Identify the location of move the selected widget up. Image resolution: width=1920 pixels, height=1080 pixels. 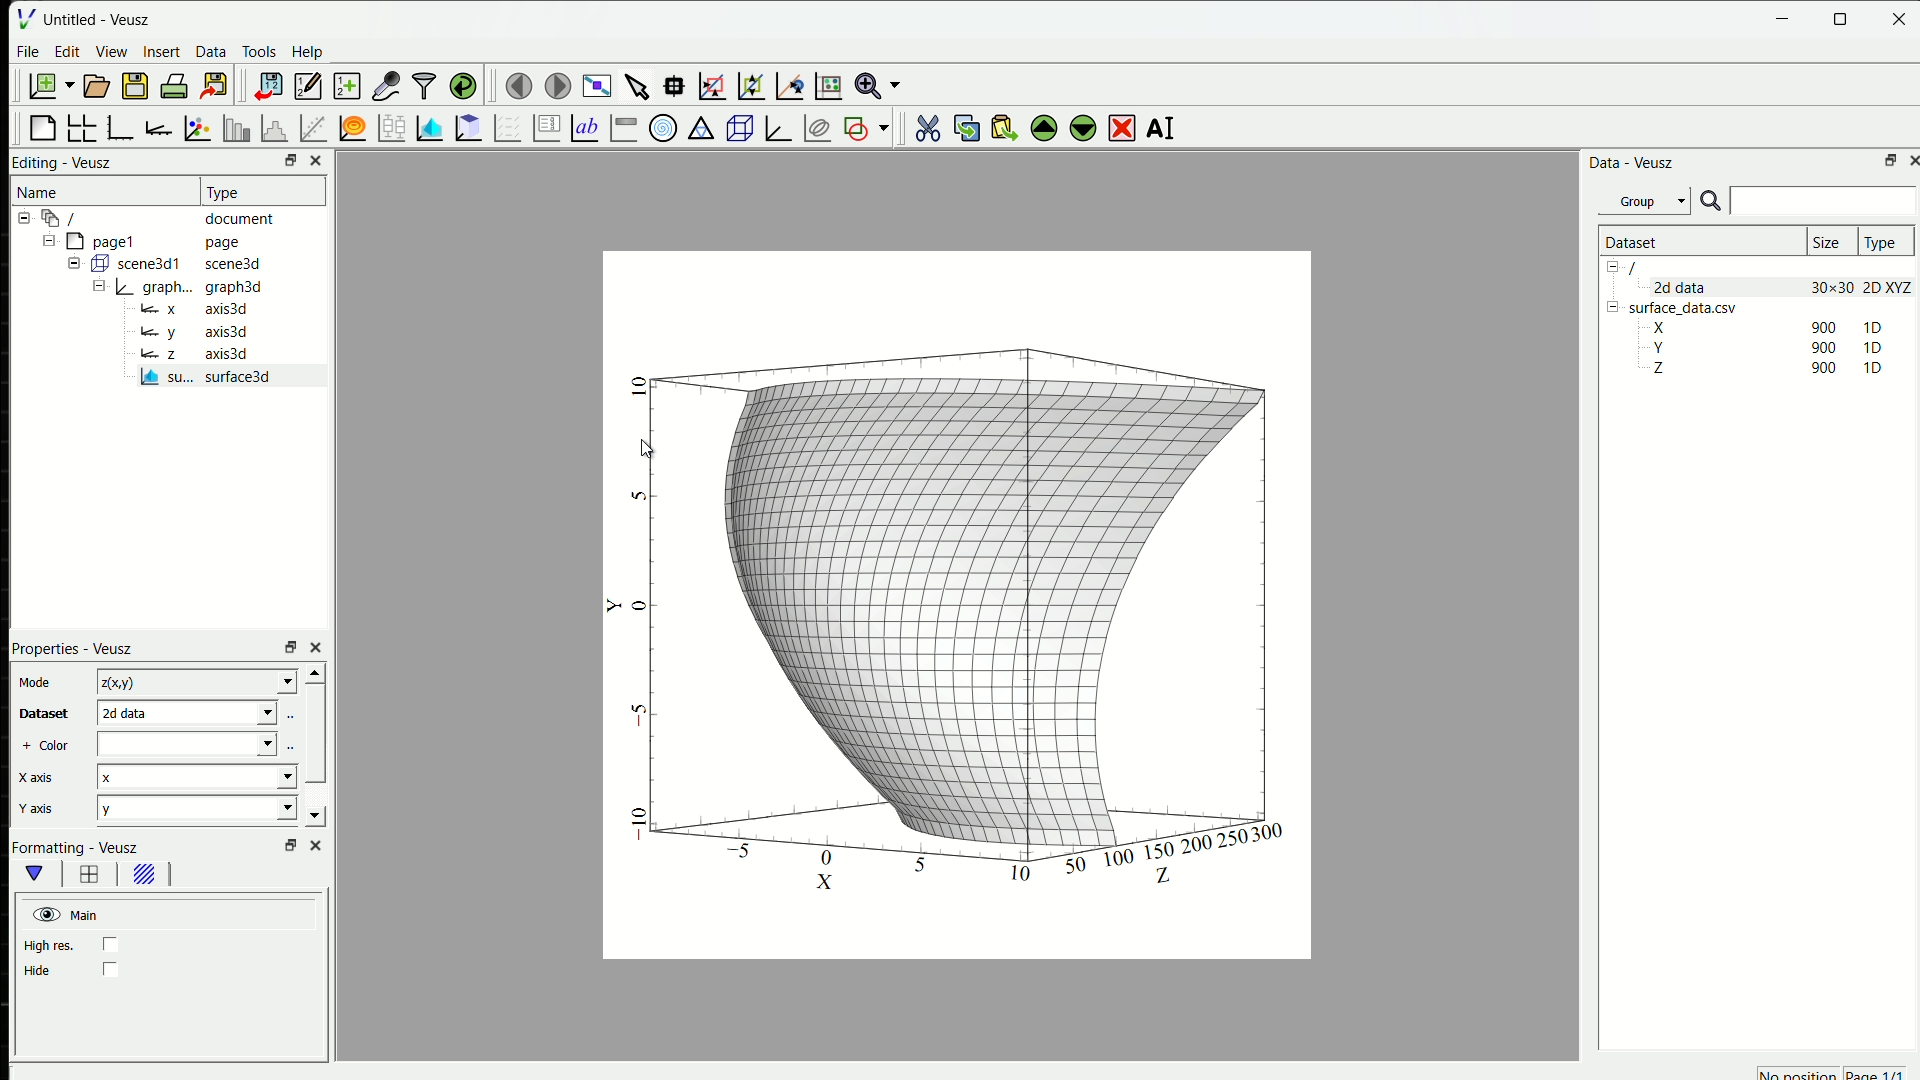
(1044, 127).